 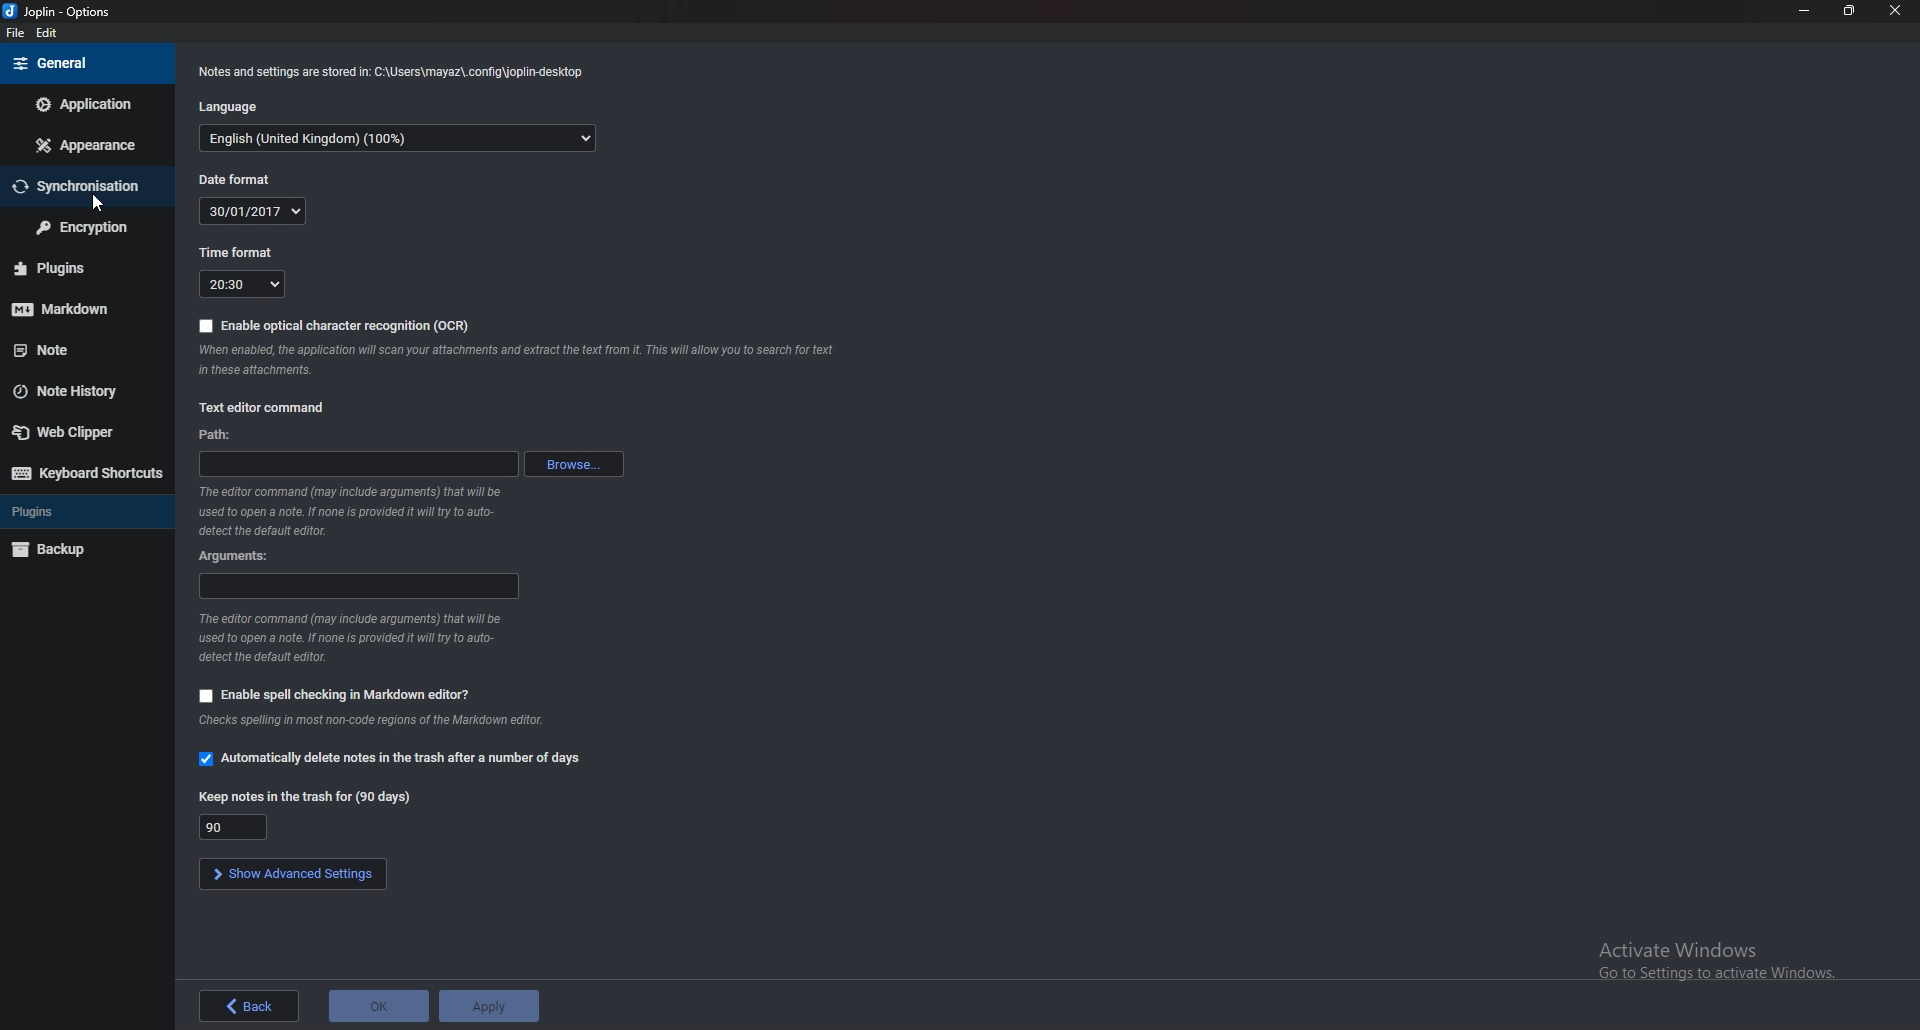 I want to click on Activate Windows, so click(x=1708, y=958).